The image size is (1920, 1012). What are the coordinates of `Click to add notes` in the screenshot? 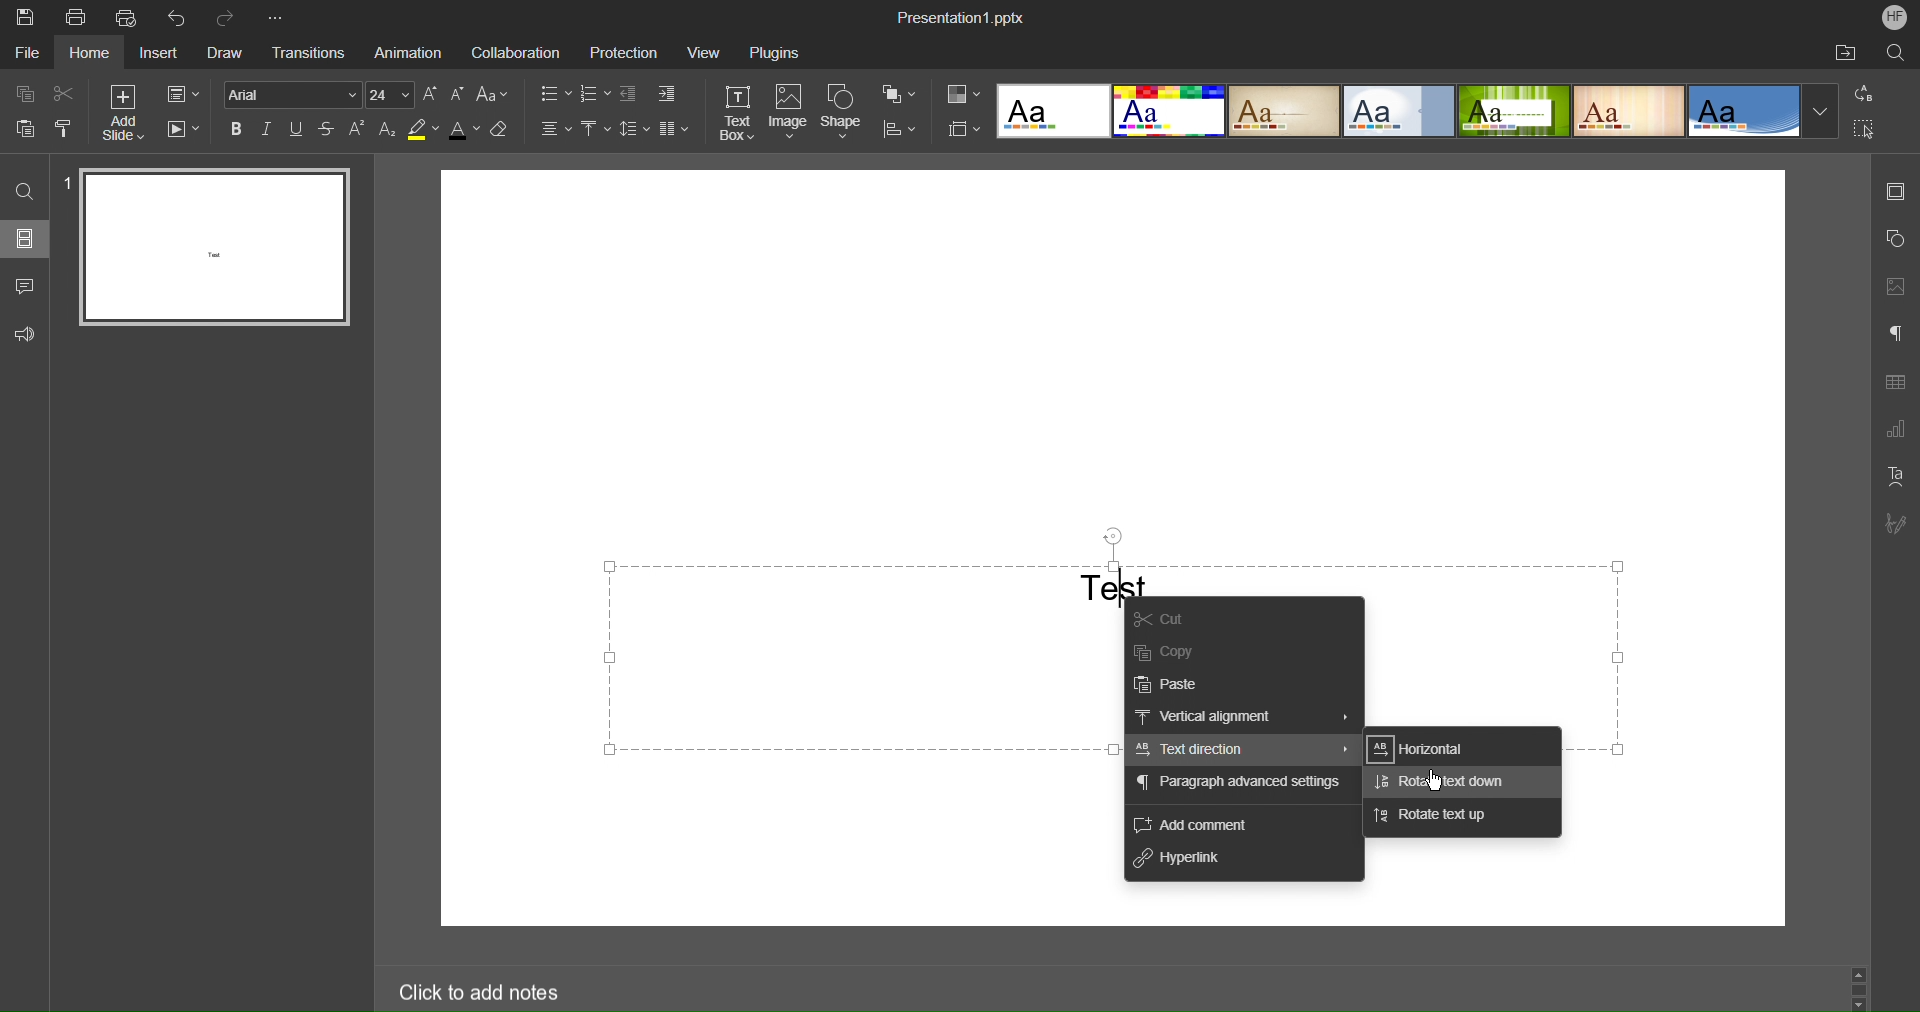 It's located at (477, 991).